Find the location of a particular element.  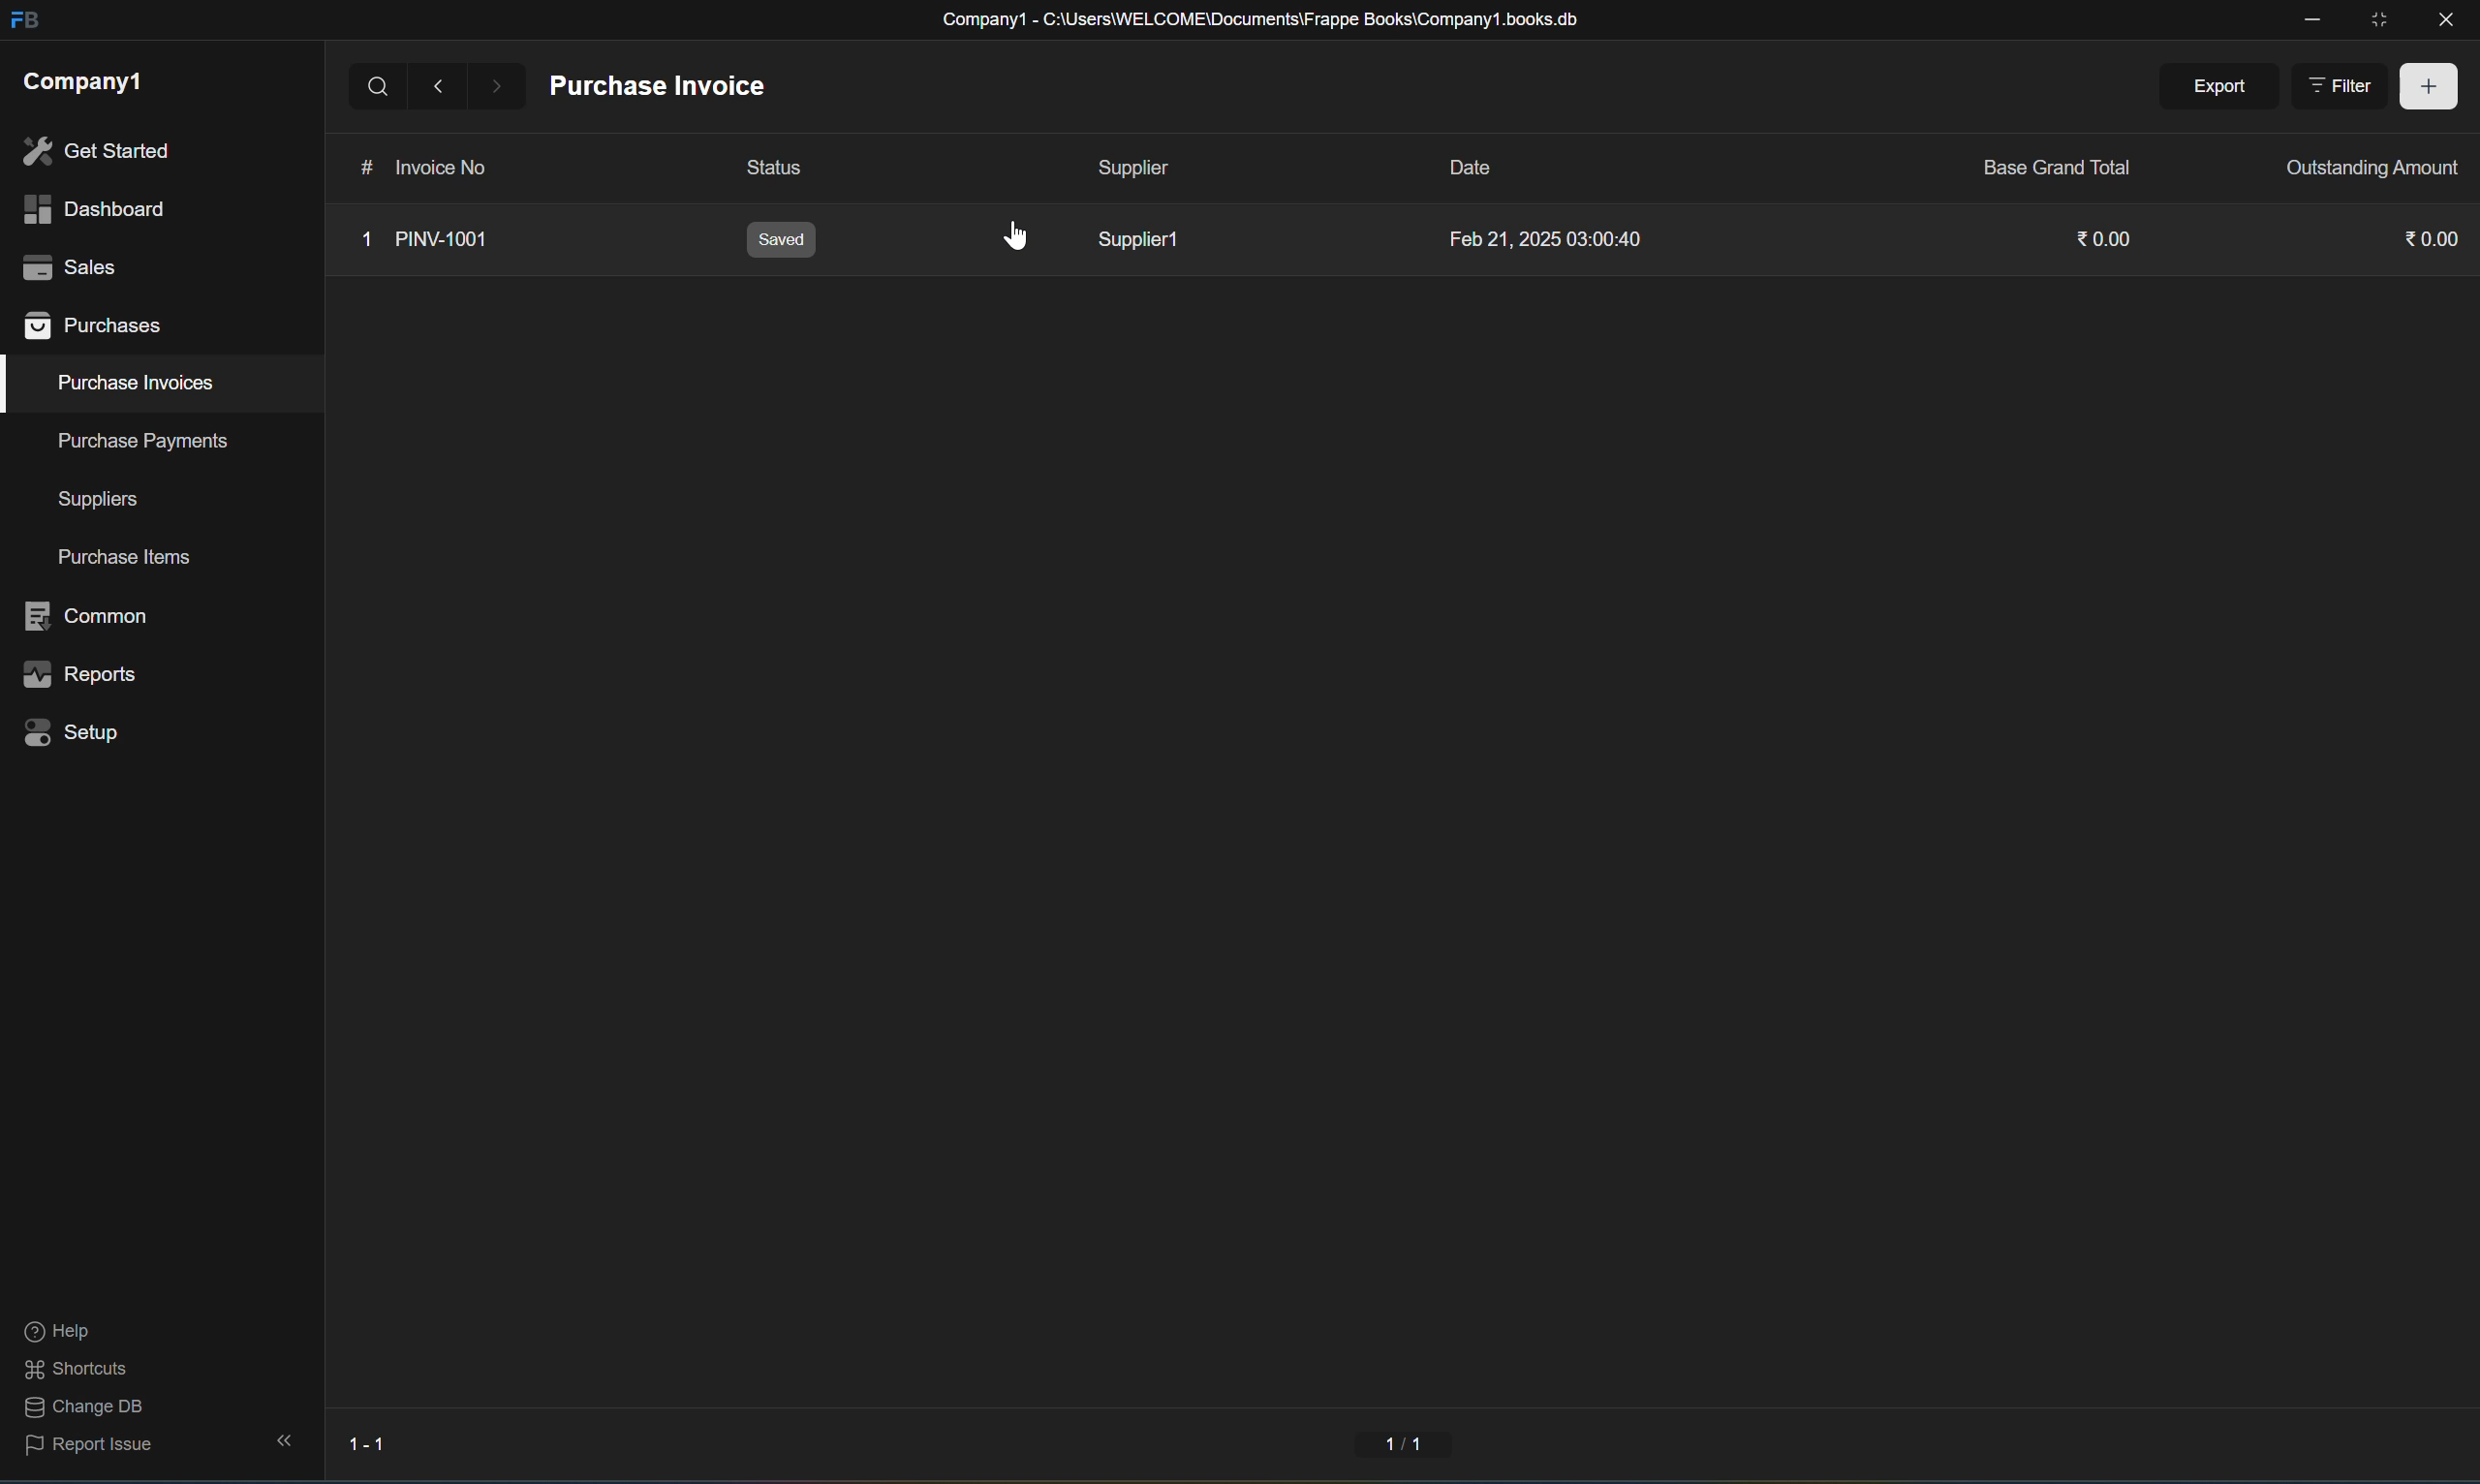

status is located at coordinates (765, 171).